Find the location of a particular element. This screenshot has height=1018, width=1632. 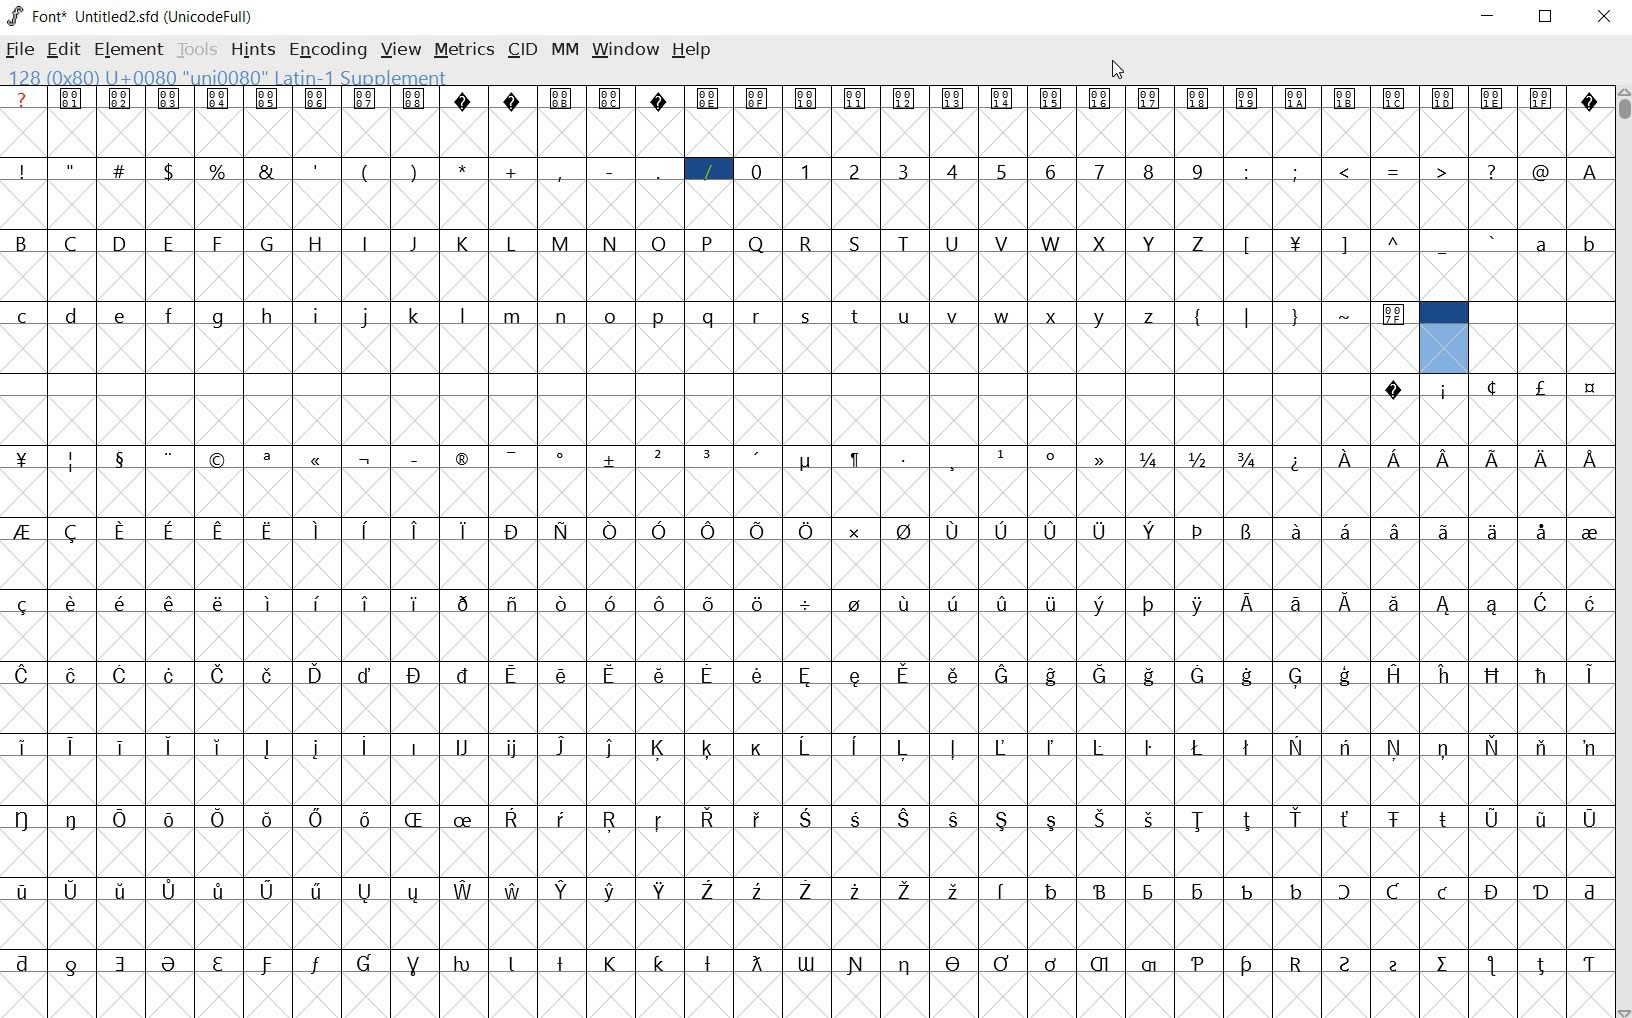

7 is located at coordinates (1100, 170).